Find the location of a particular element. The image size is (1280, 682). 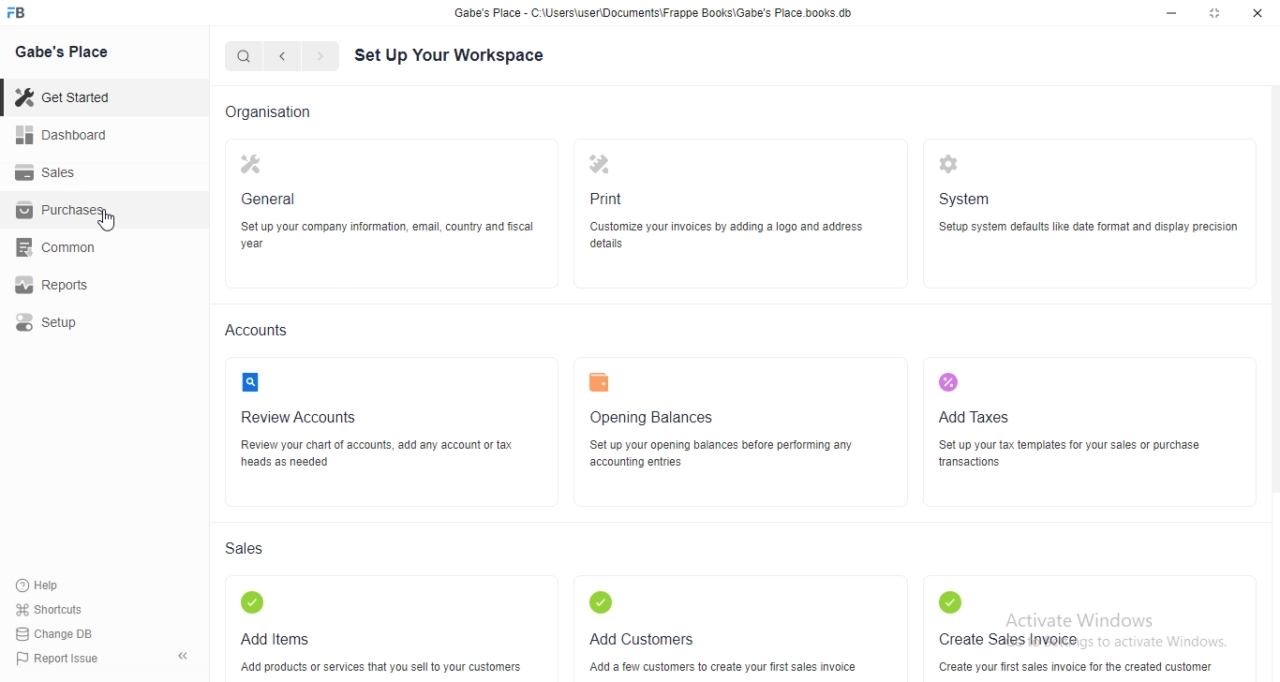

Opening balances icon is located at coordinates (599, 382).